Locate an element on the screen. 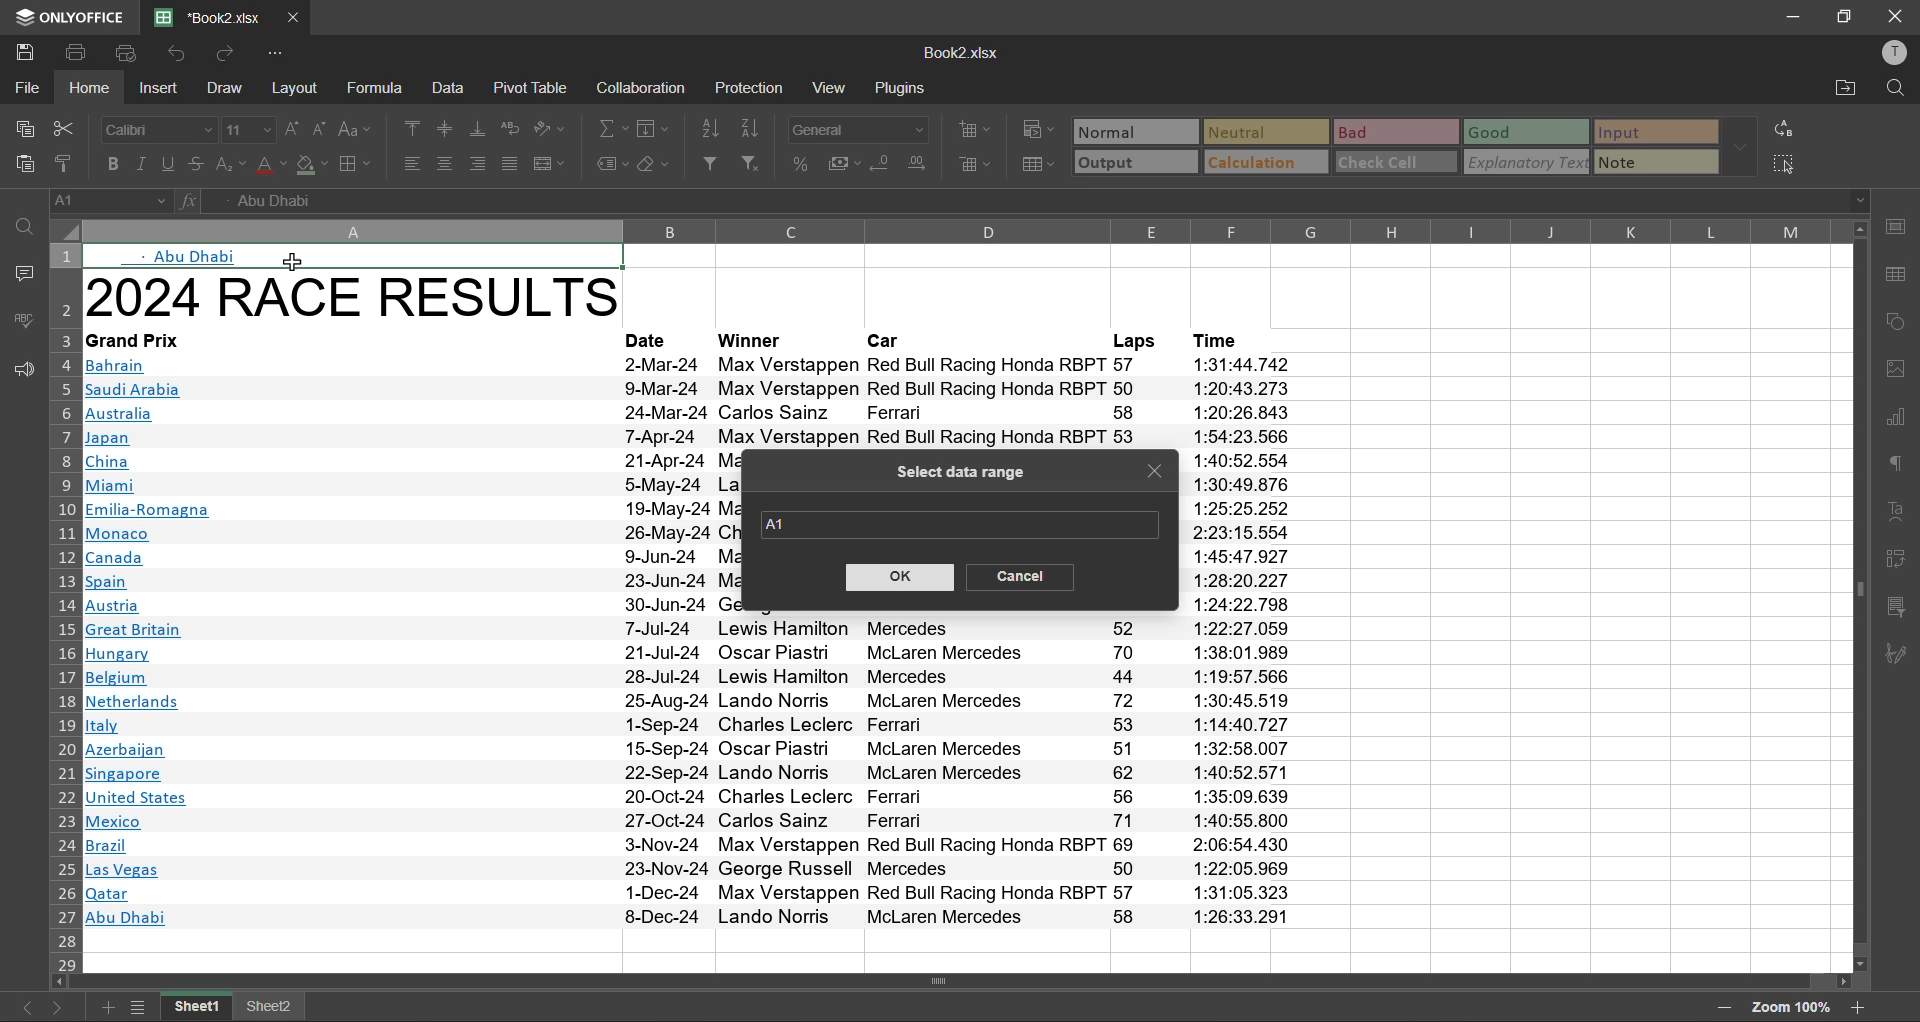  decrease decimal is located at coordinates (883, 164).